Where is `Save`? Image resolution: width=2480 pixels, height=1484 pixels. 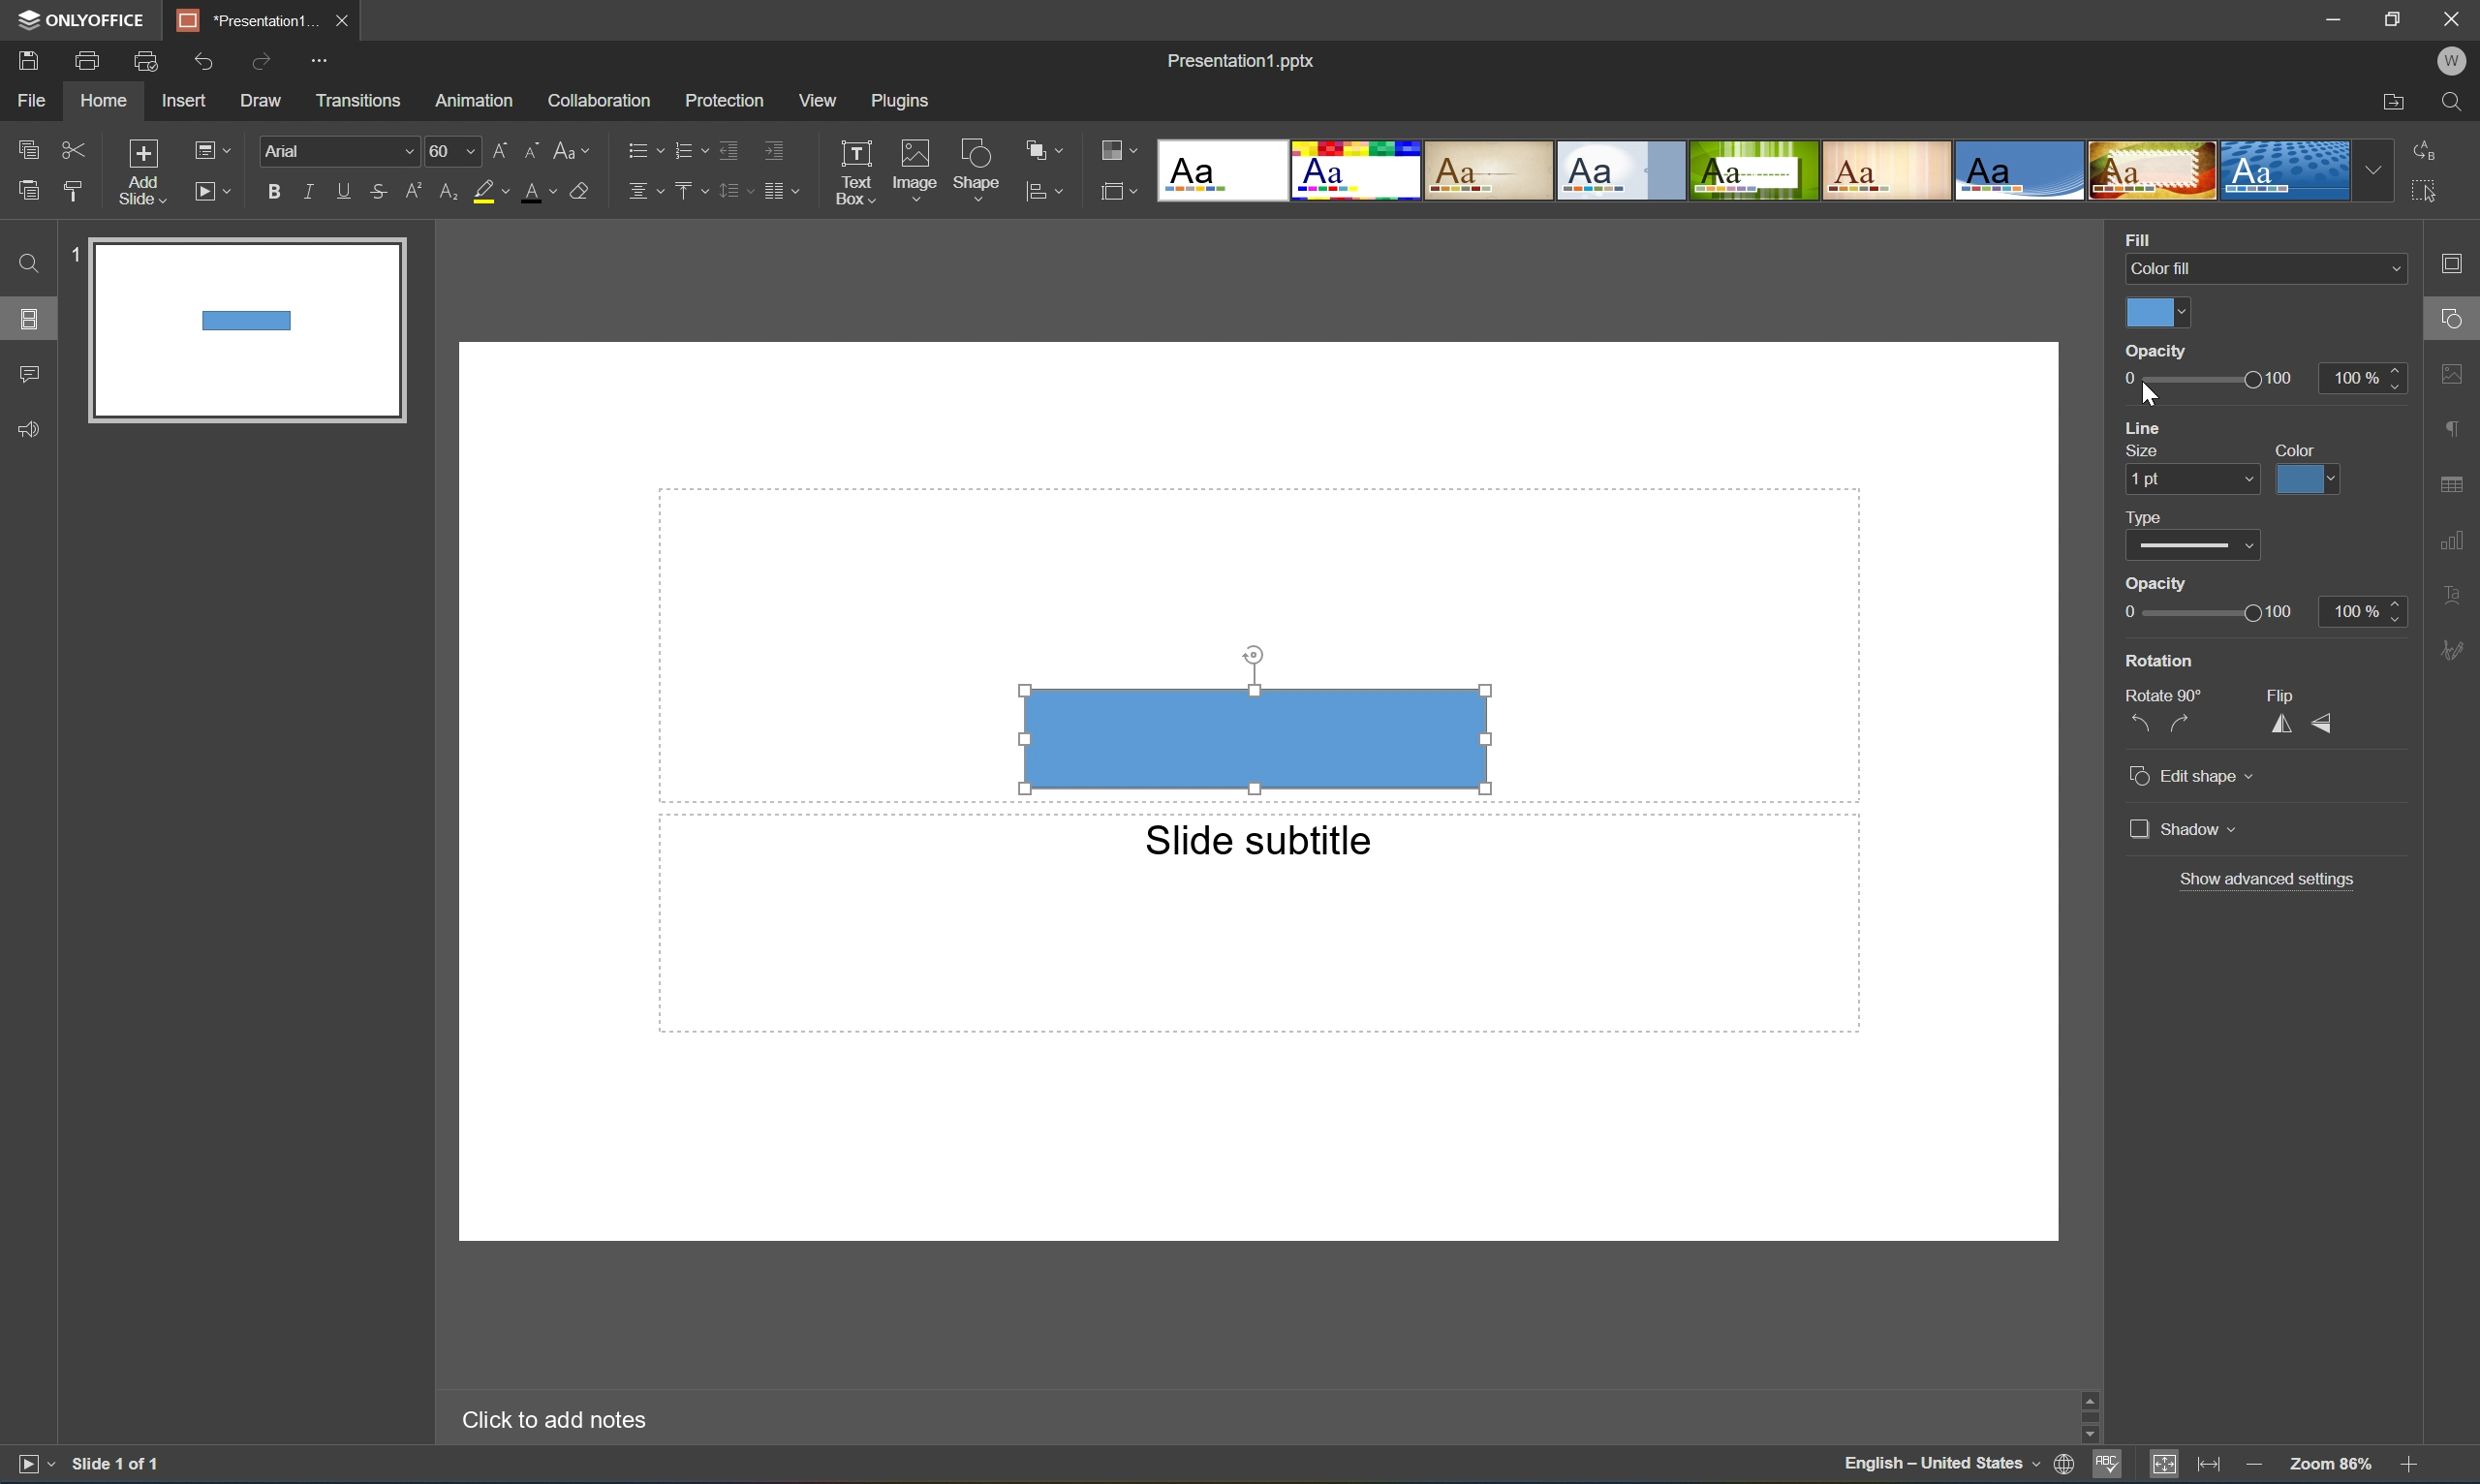
Save is located at coordinates (33, 61).